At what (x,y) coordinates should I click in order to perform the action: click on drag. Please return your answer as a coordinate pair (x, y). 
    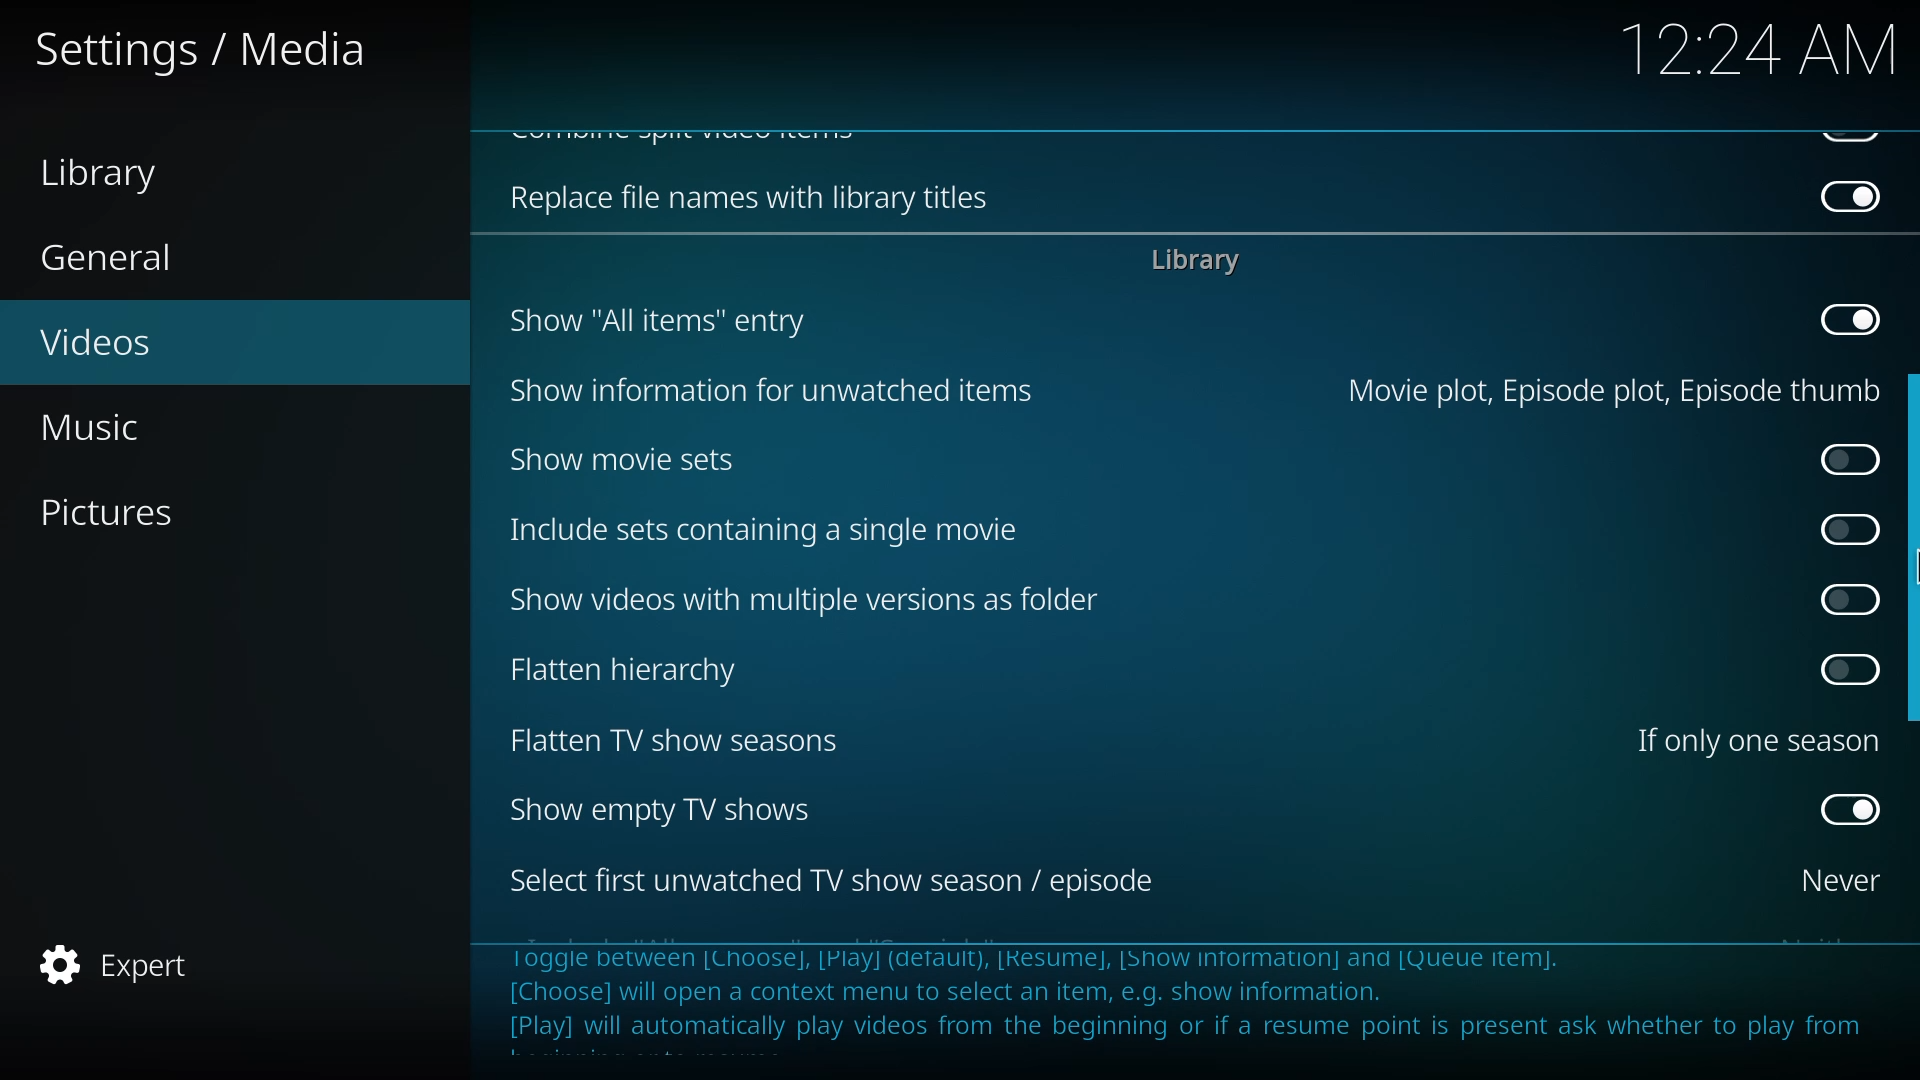
    Looking at the image, I should click on (1912, 548).